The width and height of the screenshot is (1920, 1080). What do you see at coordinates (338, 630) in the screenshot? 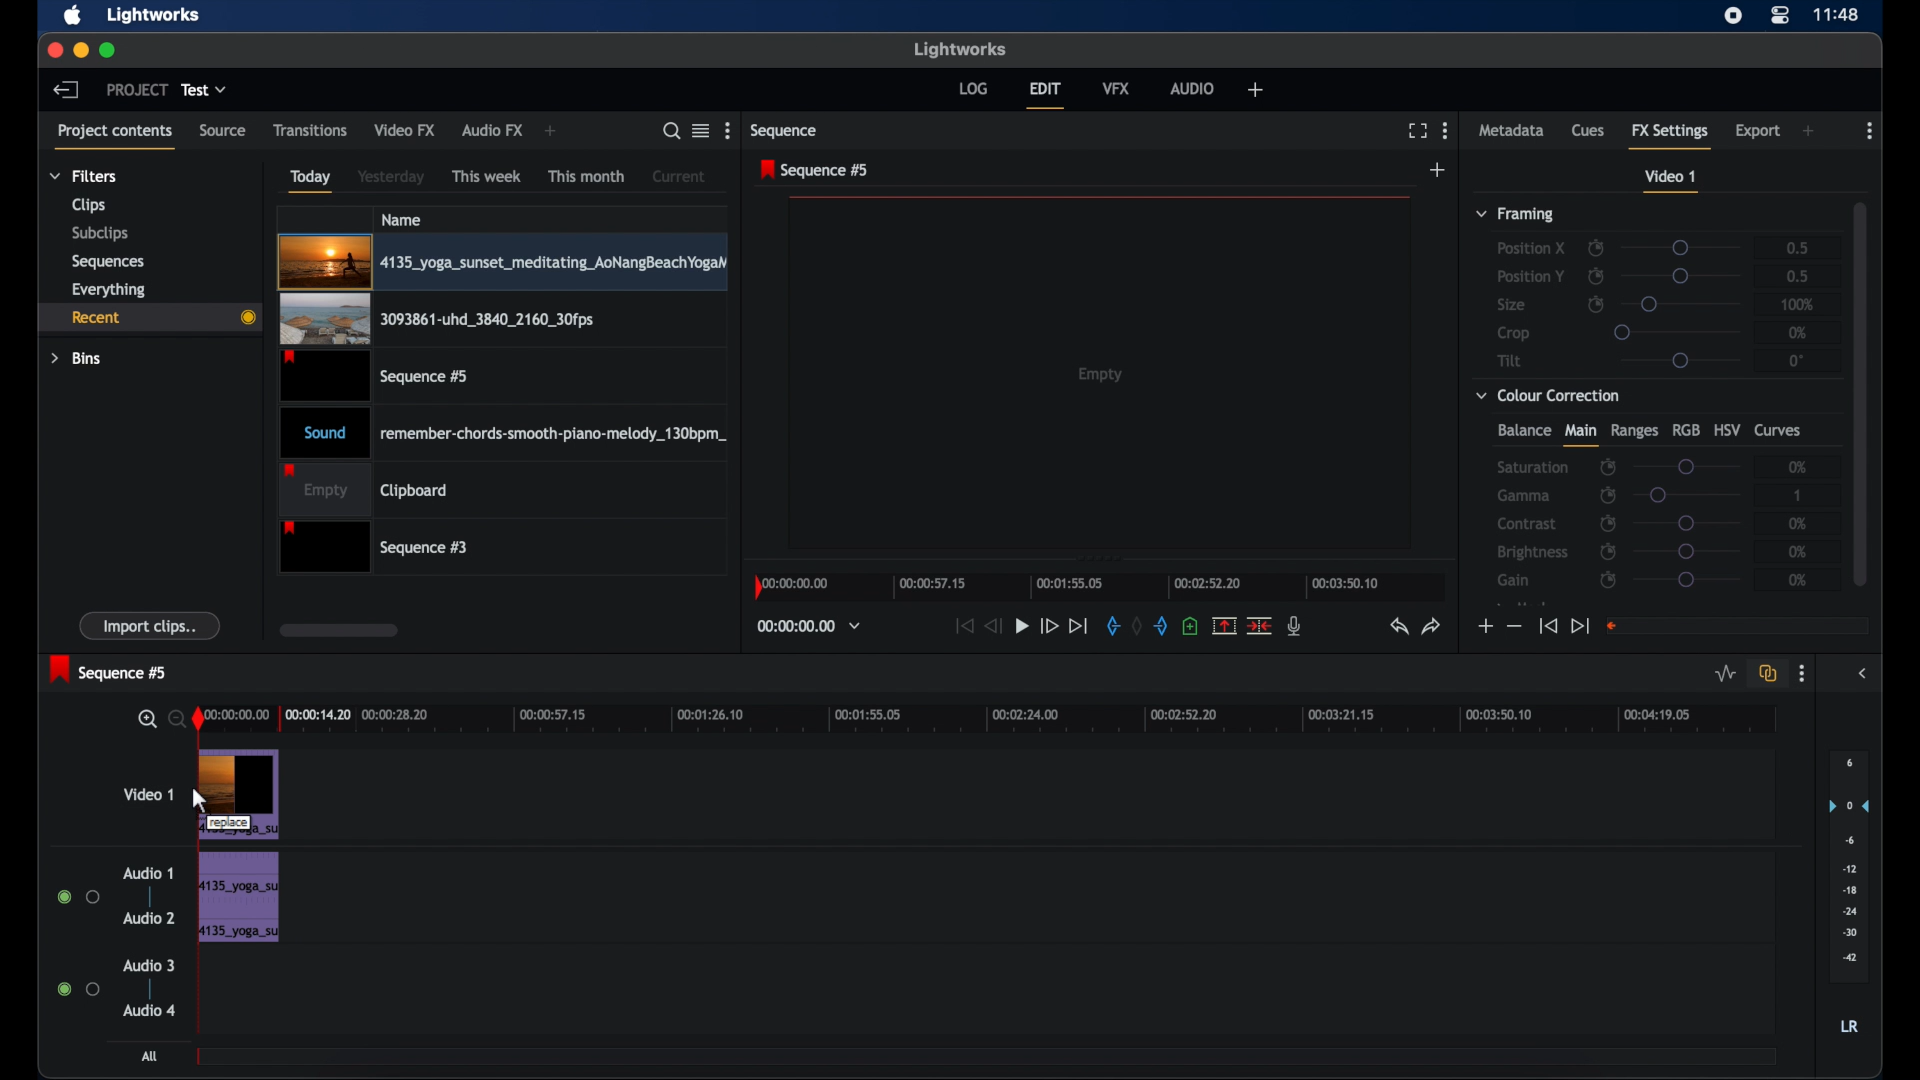
I see `scroll box` at bounding box center [338, 630].